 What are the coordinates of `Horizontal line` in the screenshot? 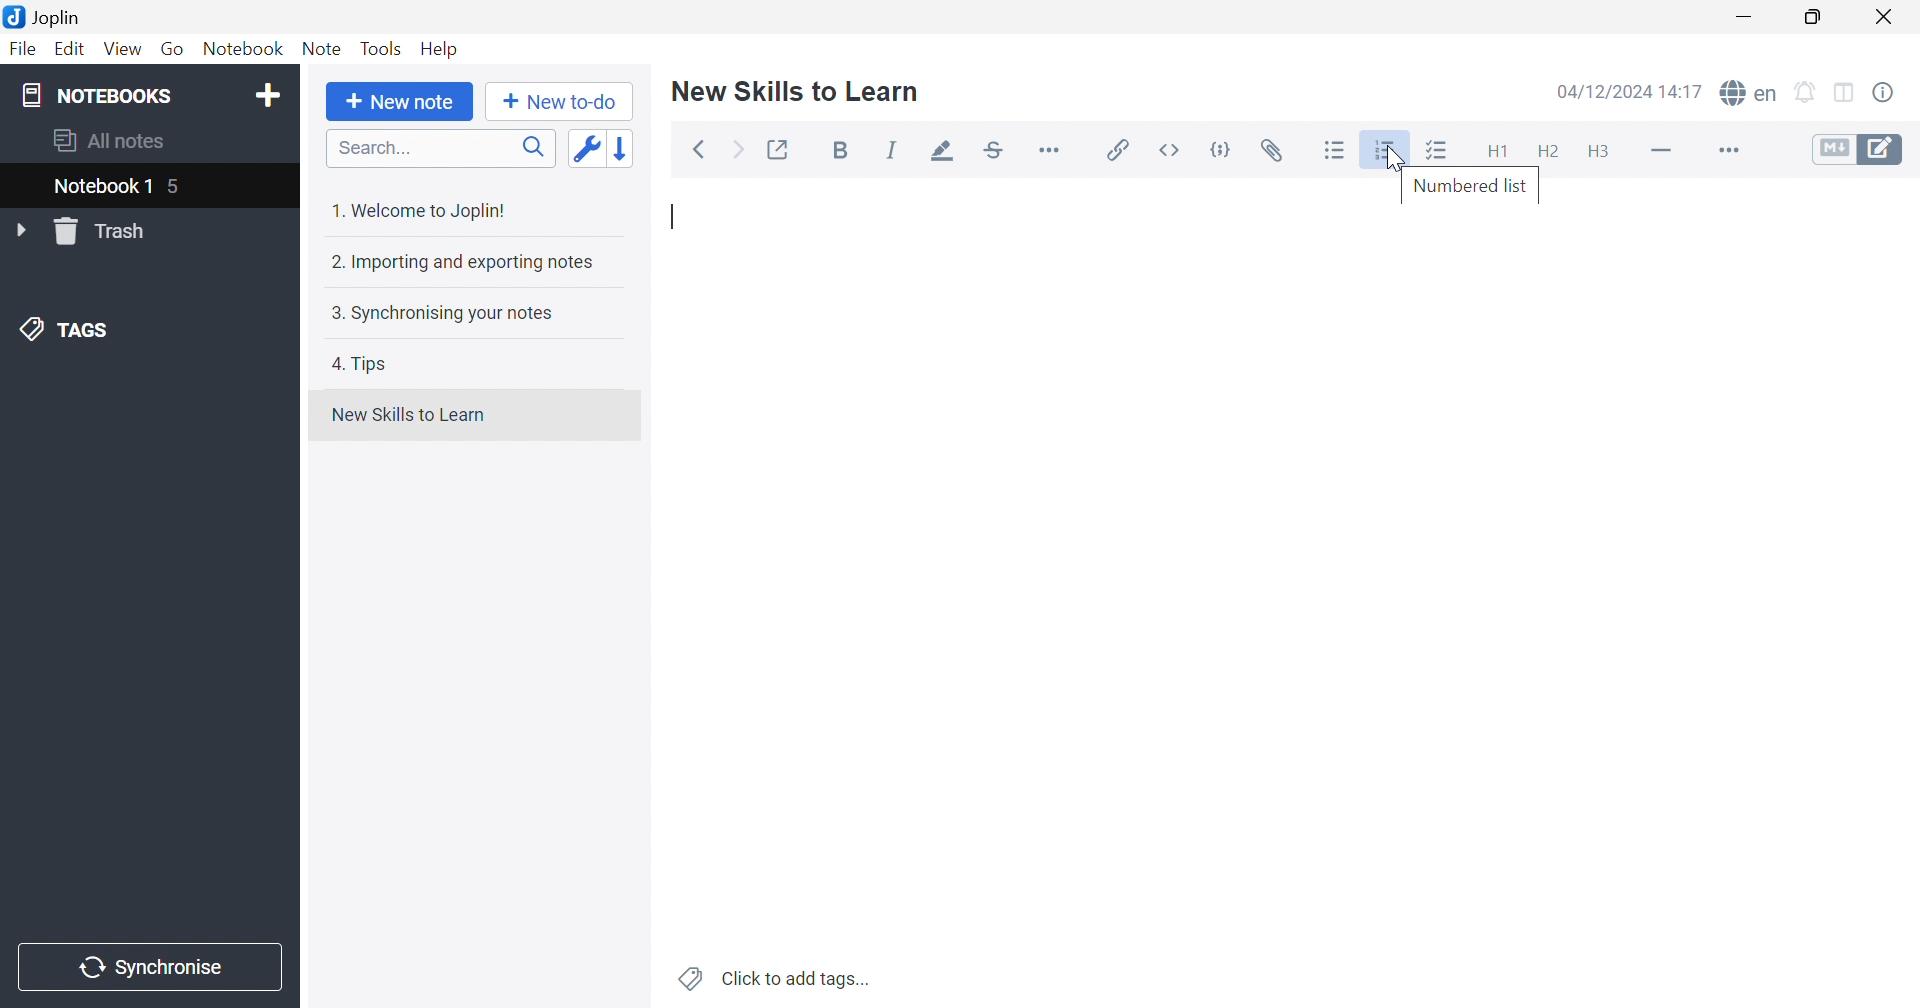 It's located at (1663, 148).